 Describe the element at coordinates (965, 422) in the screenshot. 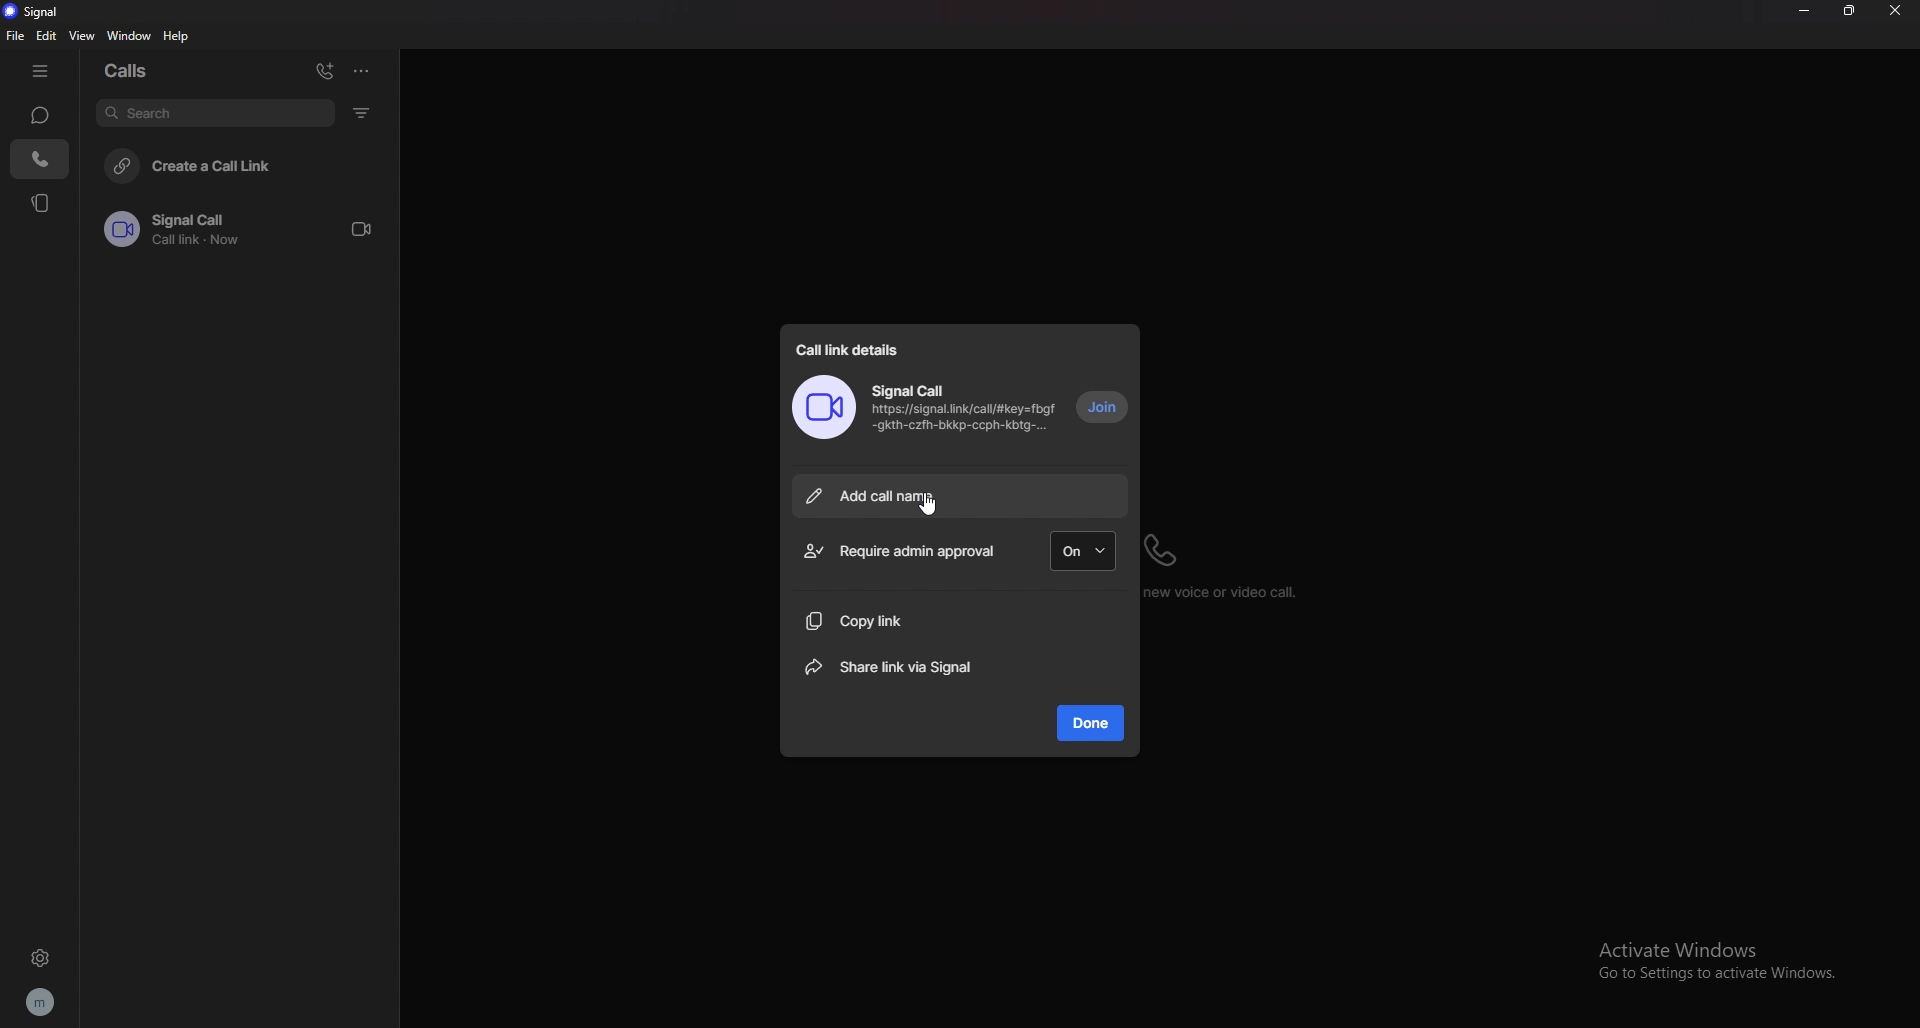

I see `https://signal.link/call/#key=fbgf
-gkth-czfh-bkkp-Coph-Kbig-...` at that location.